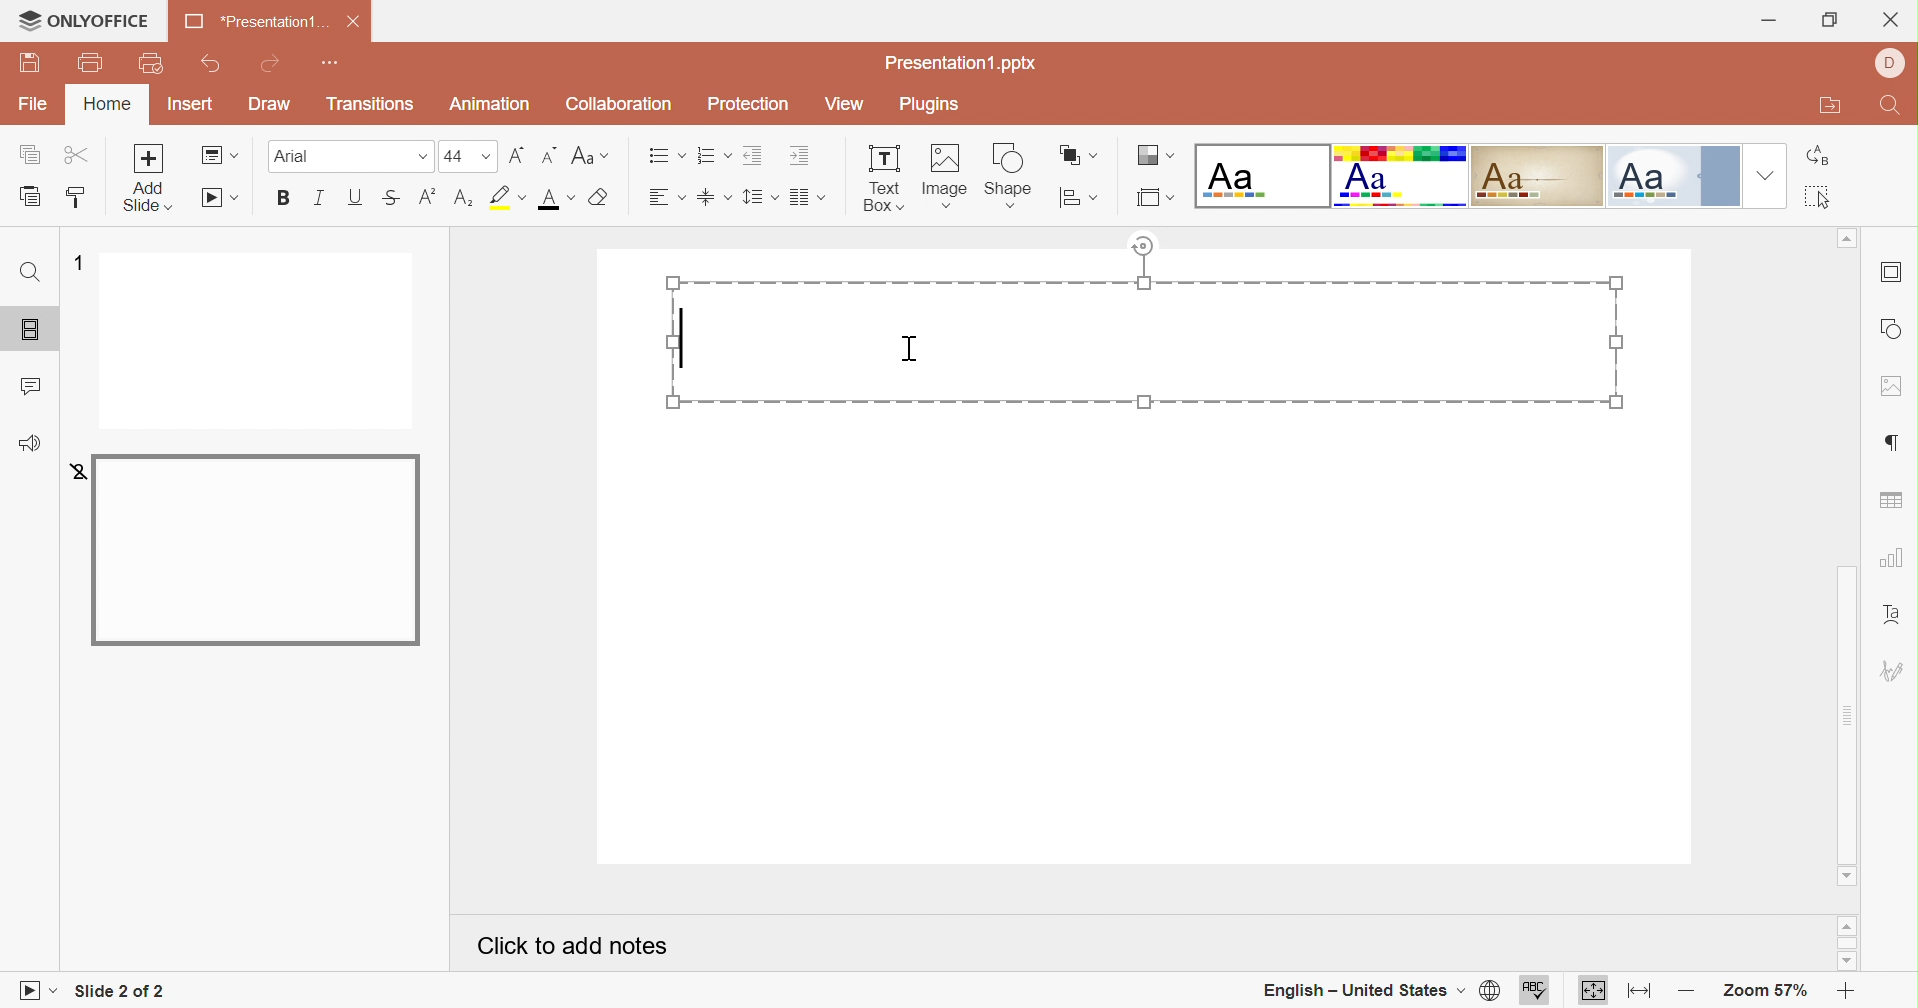 The height and width of the screenshot is (1008, 1918). I want to click on Hidden slide preview, so click(254, 548).